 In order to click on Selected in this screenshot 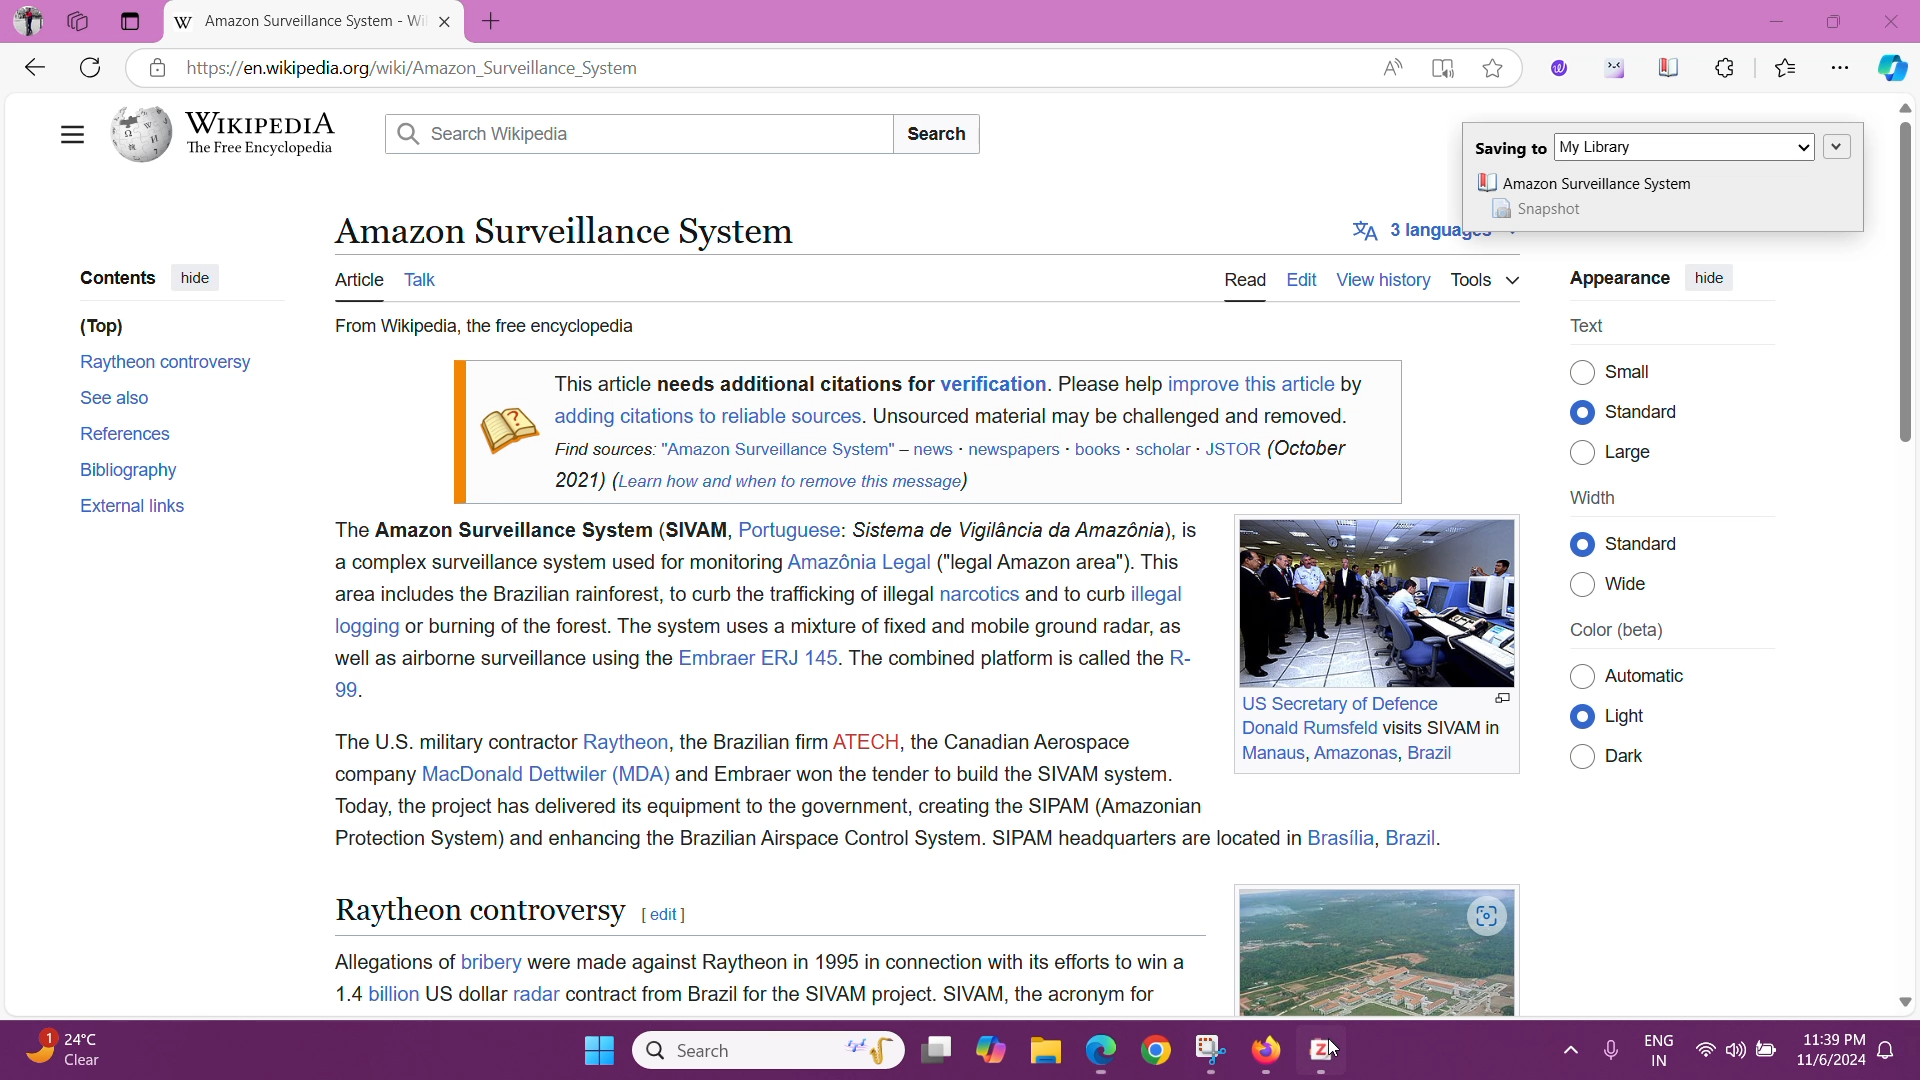, I will do `click(1582, 718)`.